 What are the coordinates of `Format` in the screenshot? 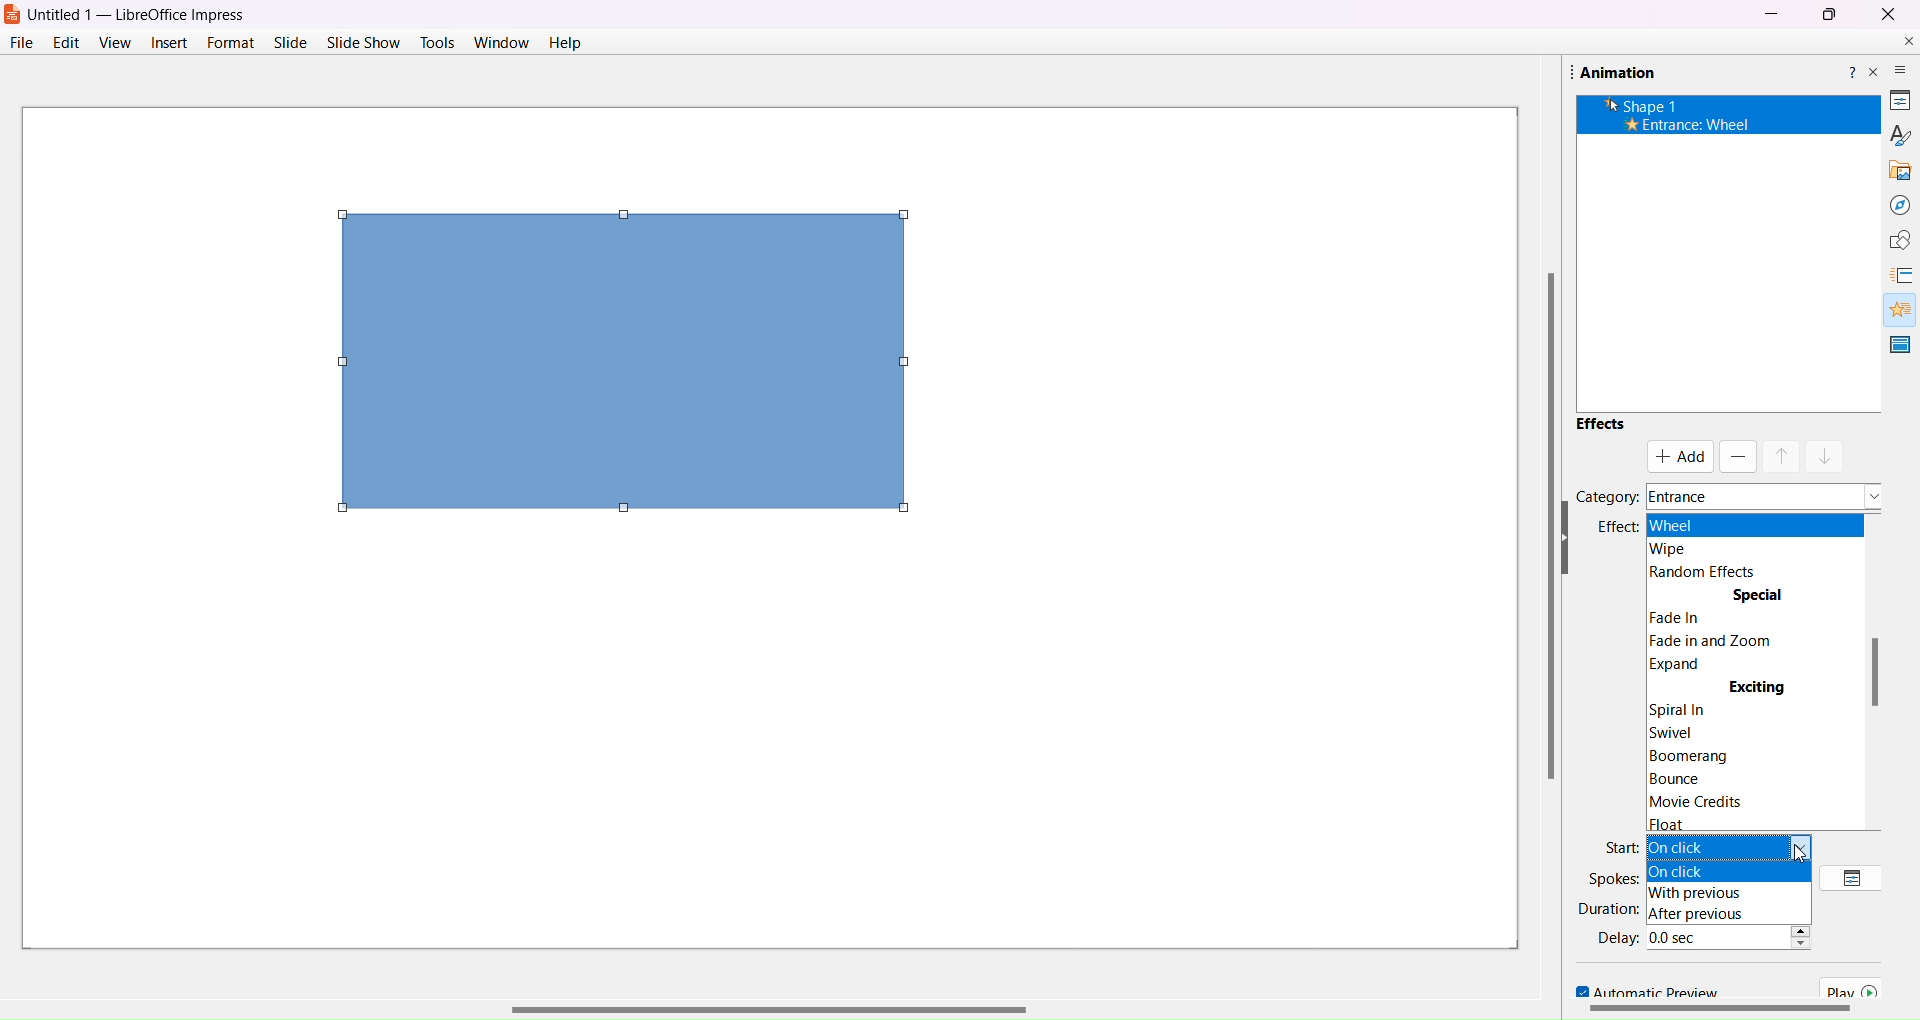 It's located at (229, 42).